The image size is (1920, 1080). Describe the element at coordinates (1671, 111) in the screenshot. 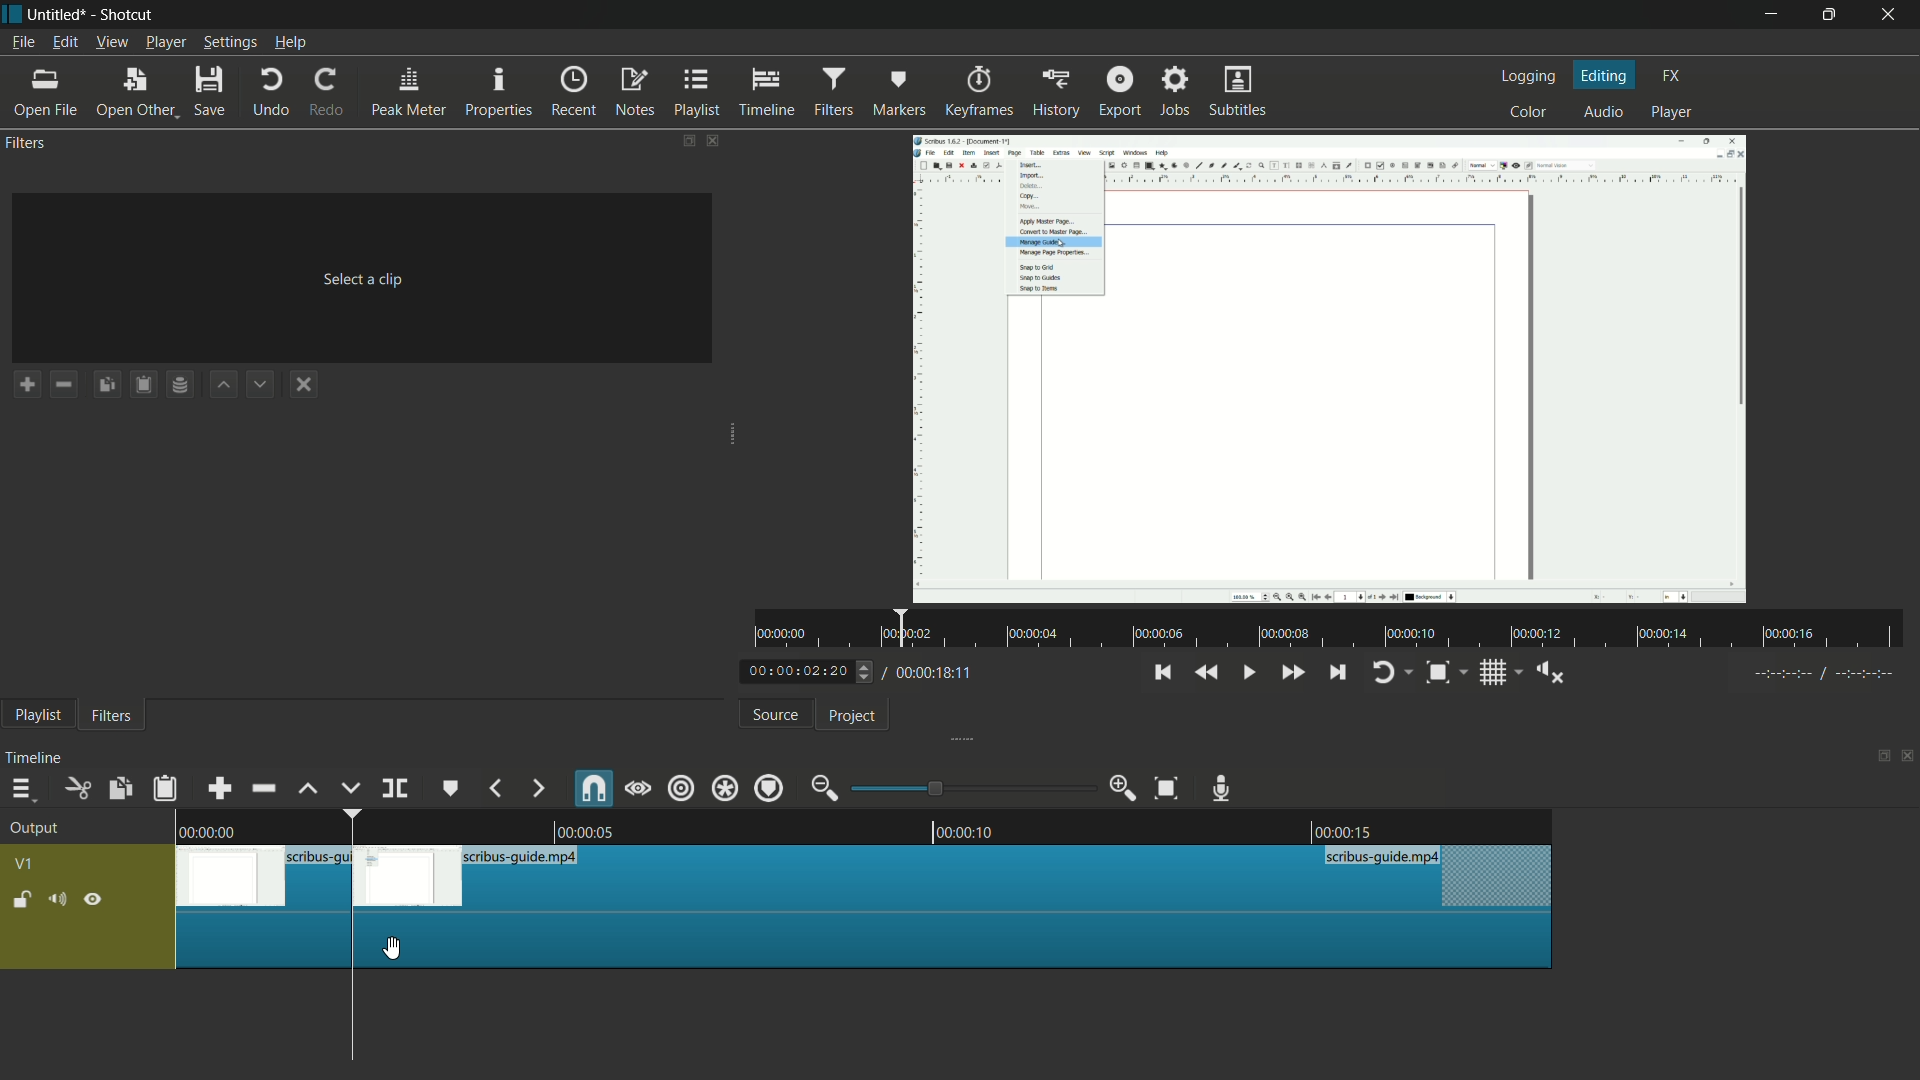

I see `player` at that location.